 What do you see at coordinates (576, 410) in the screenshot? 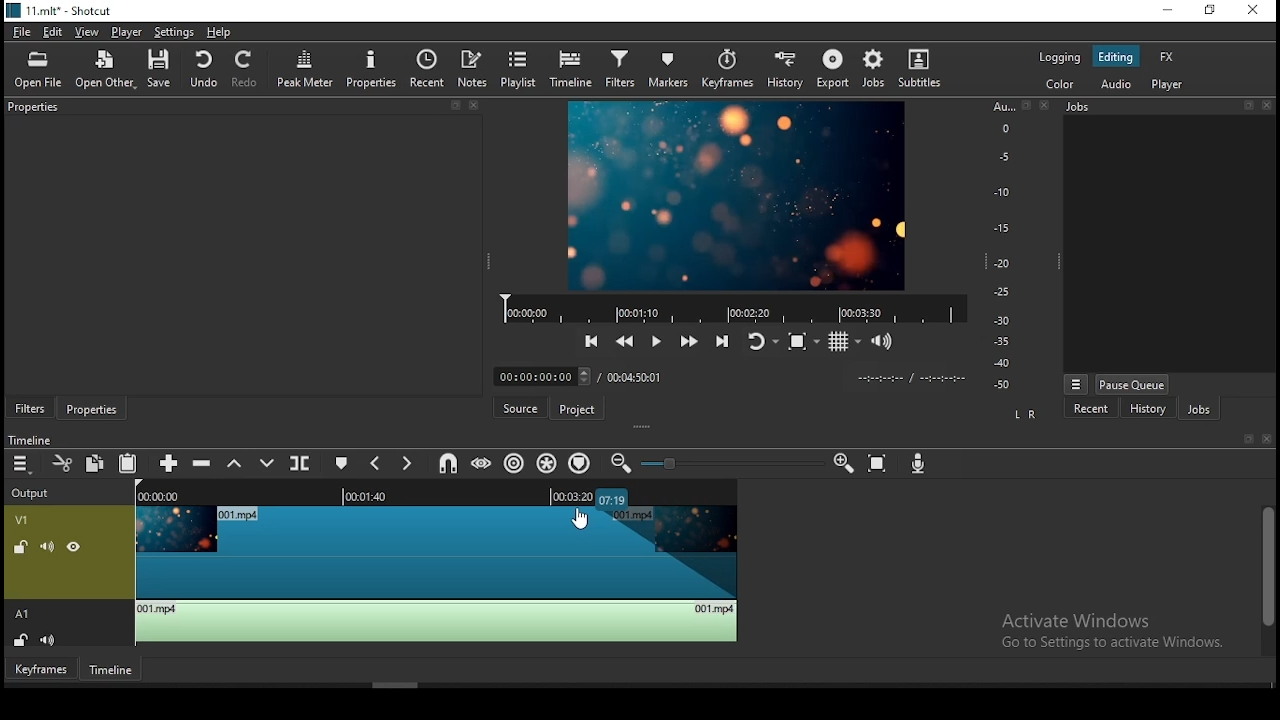
I see `project` at bounding box center [576, 410].